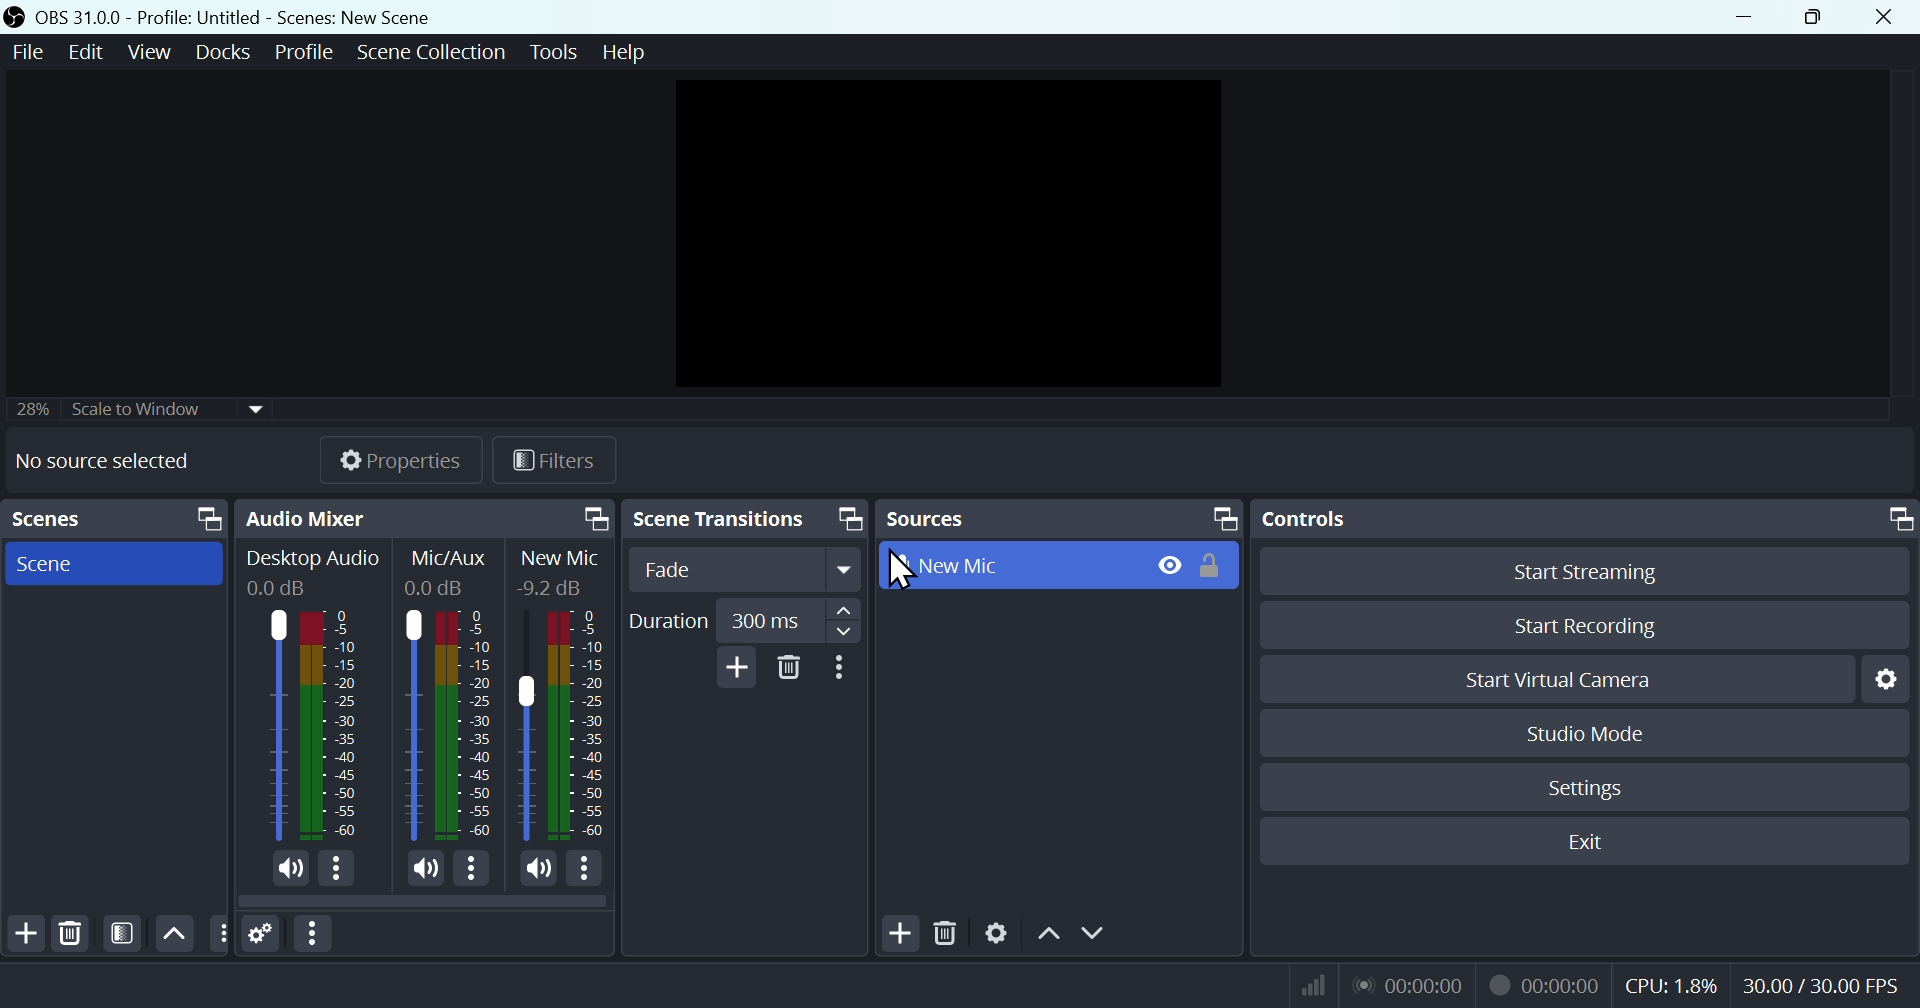 The image size is (1920, 1008). I want to click on Add , so click(731, 670).